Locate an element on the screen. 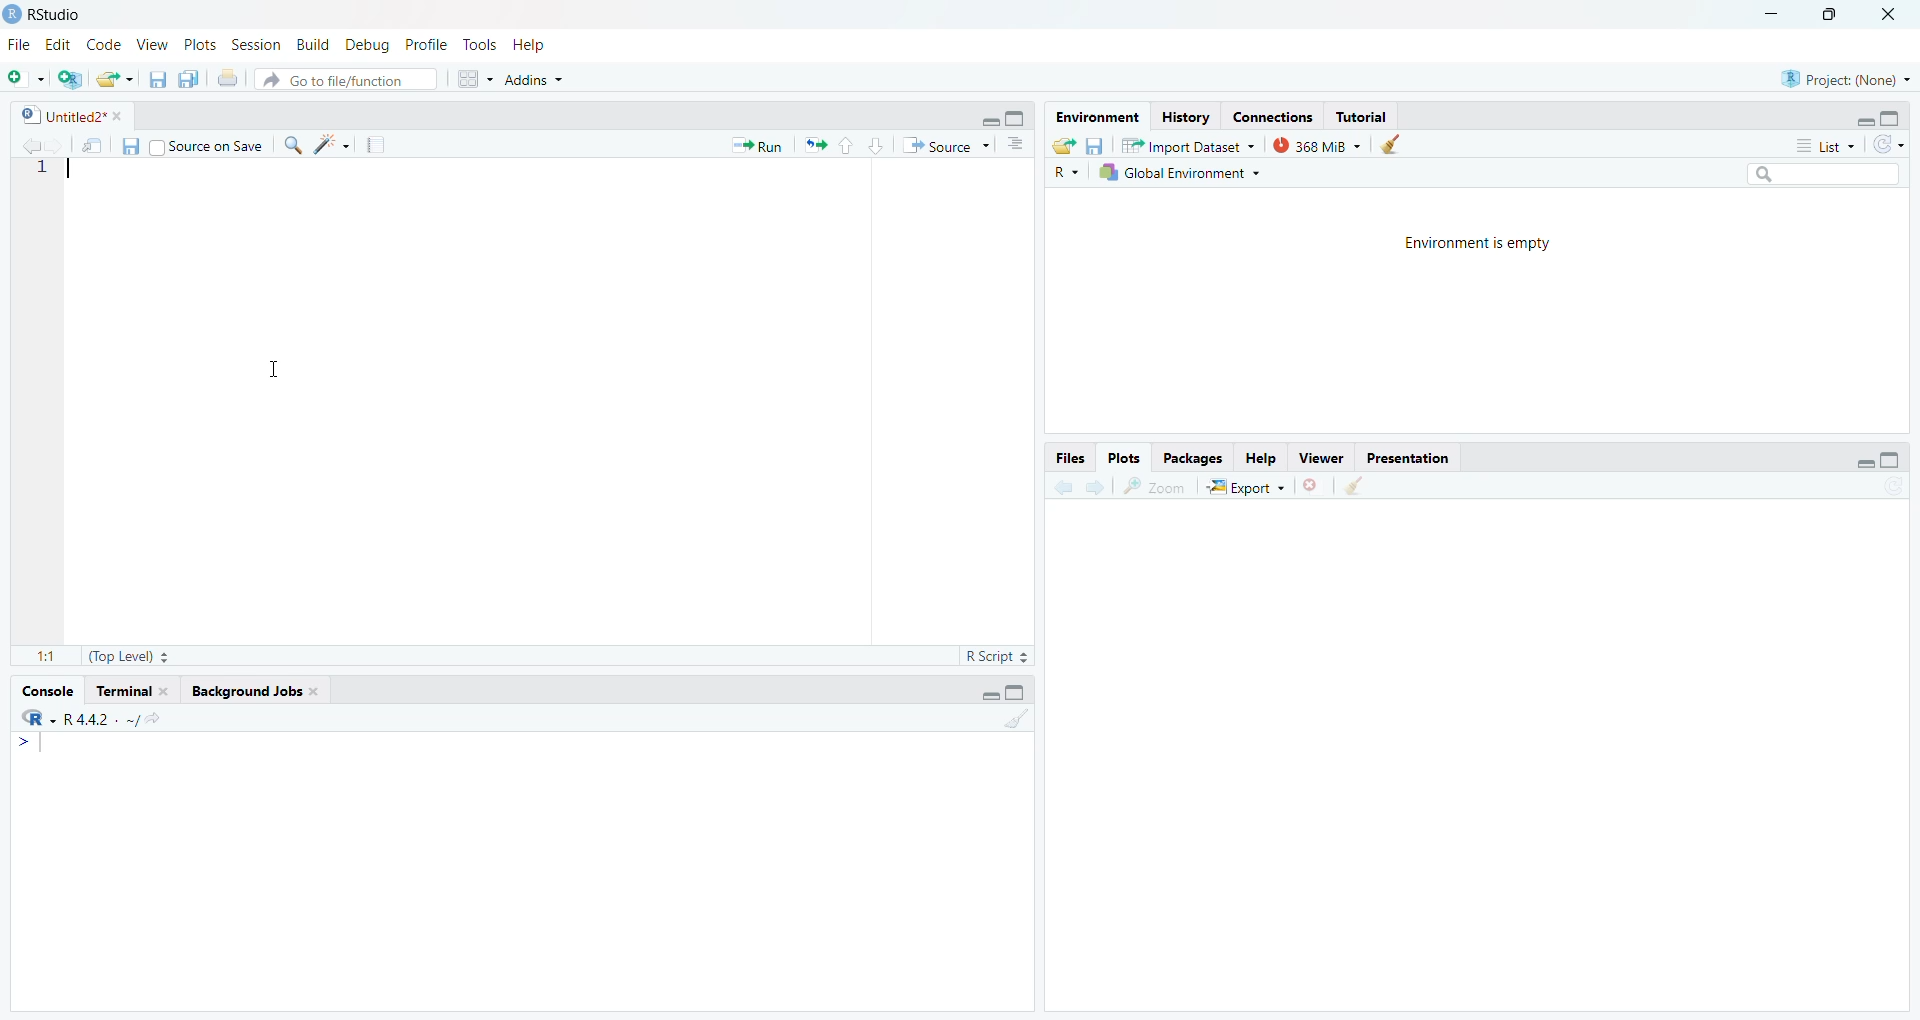 The image size is (1920, 1020). e Tools is located at coordinates (478, 44).